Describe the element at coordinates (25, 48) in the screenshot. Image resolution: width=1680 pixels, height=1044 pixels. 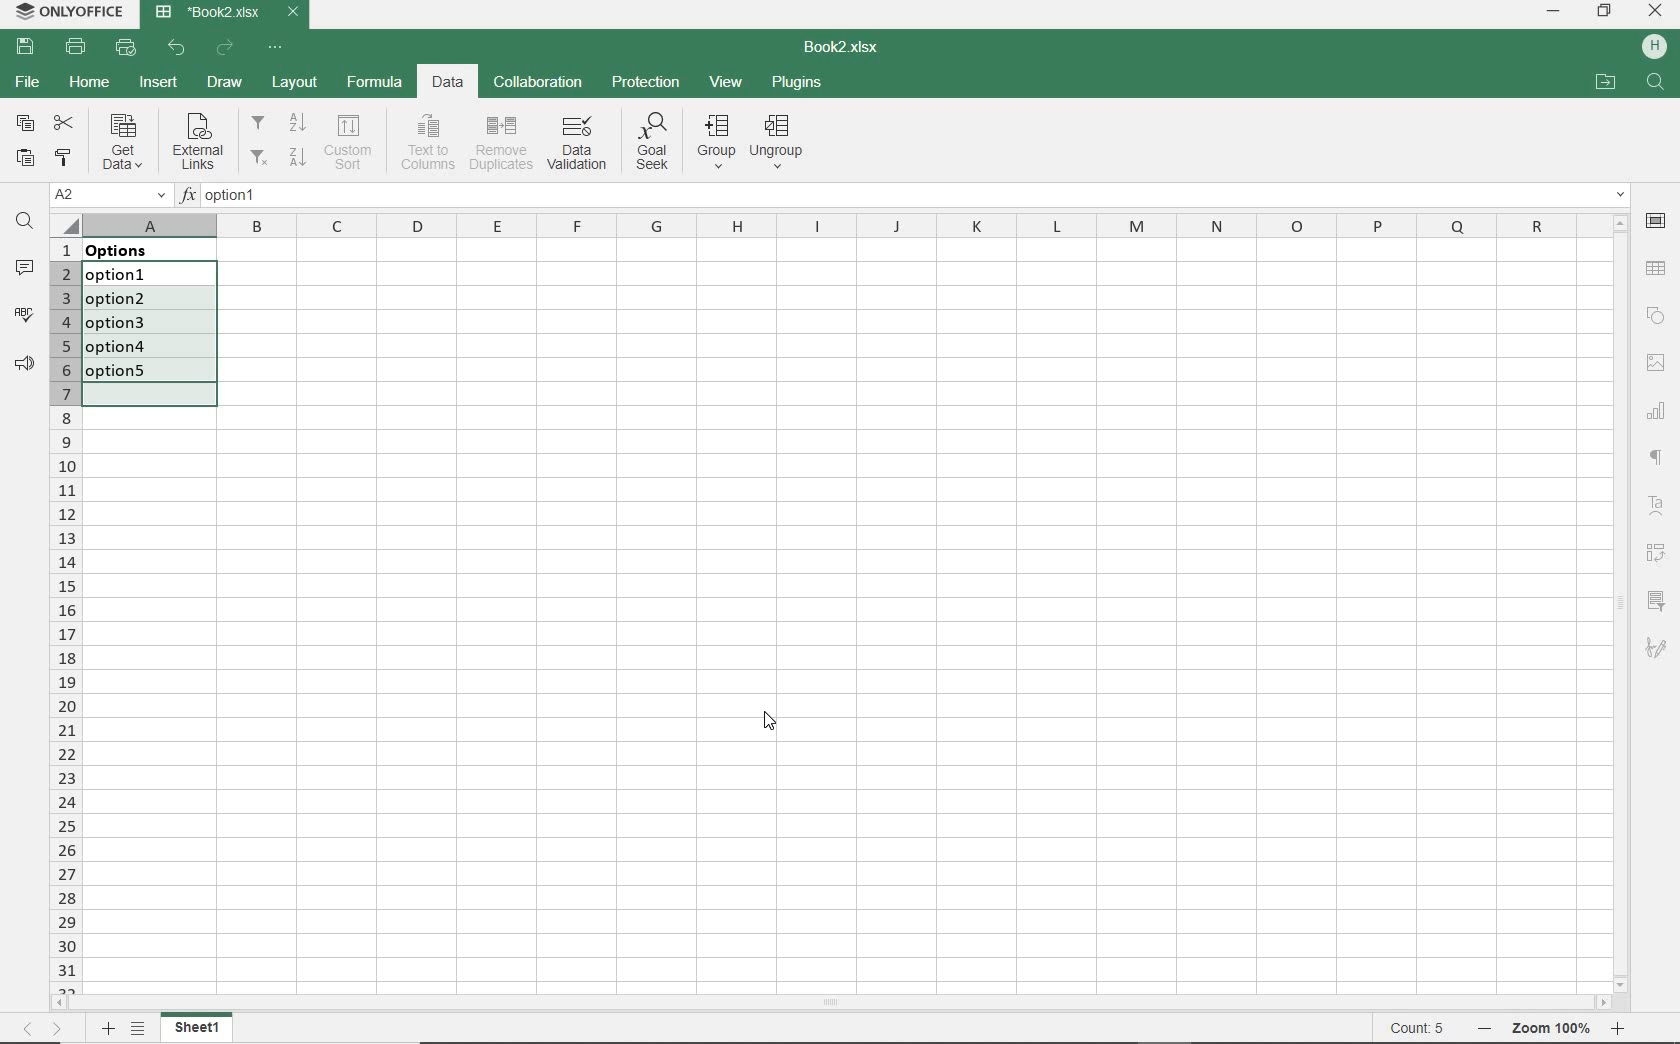
I see `SAVE` at that location.